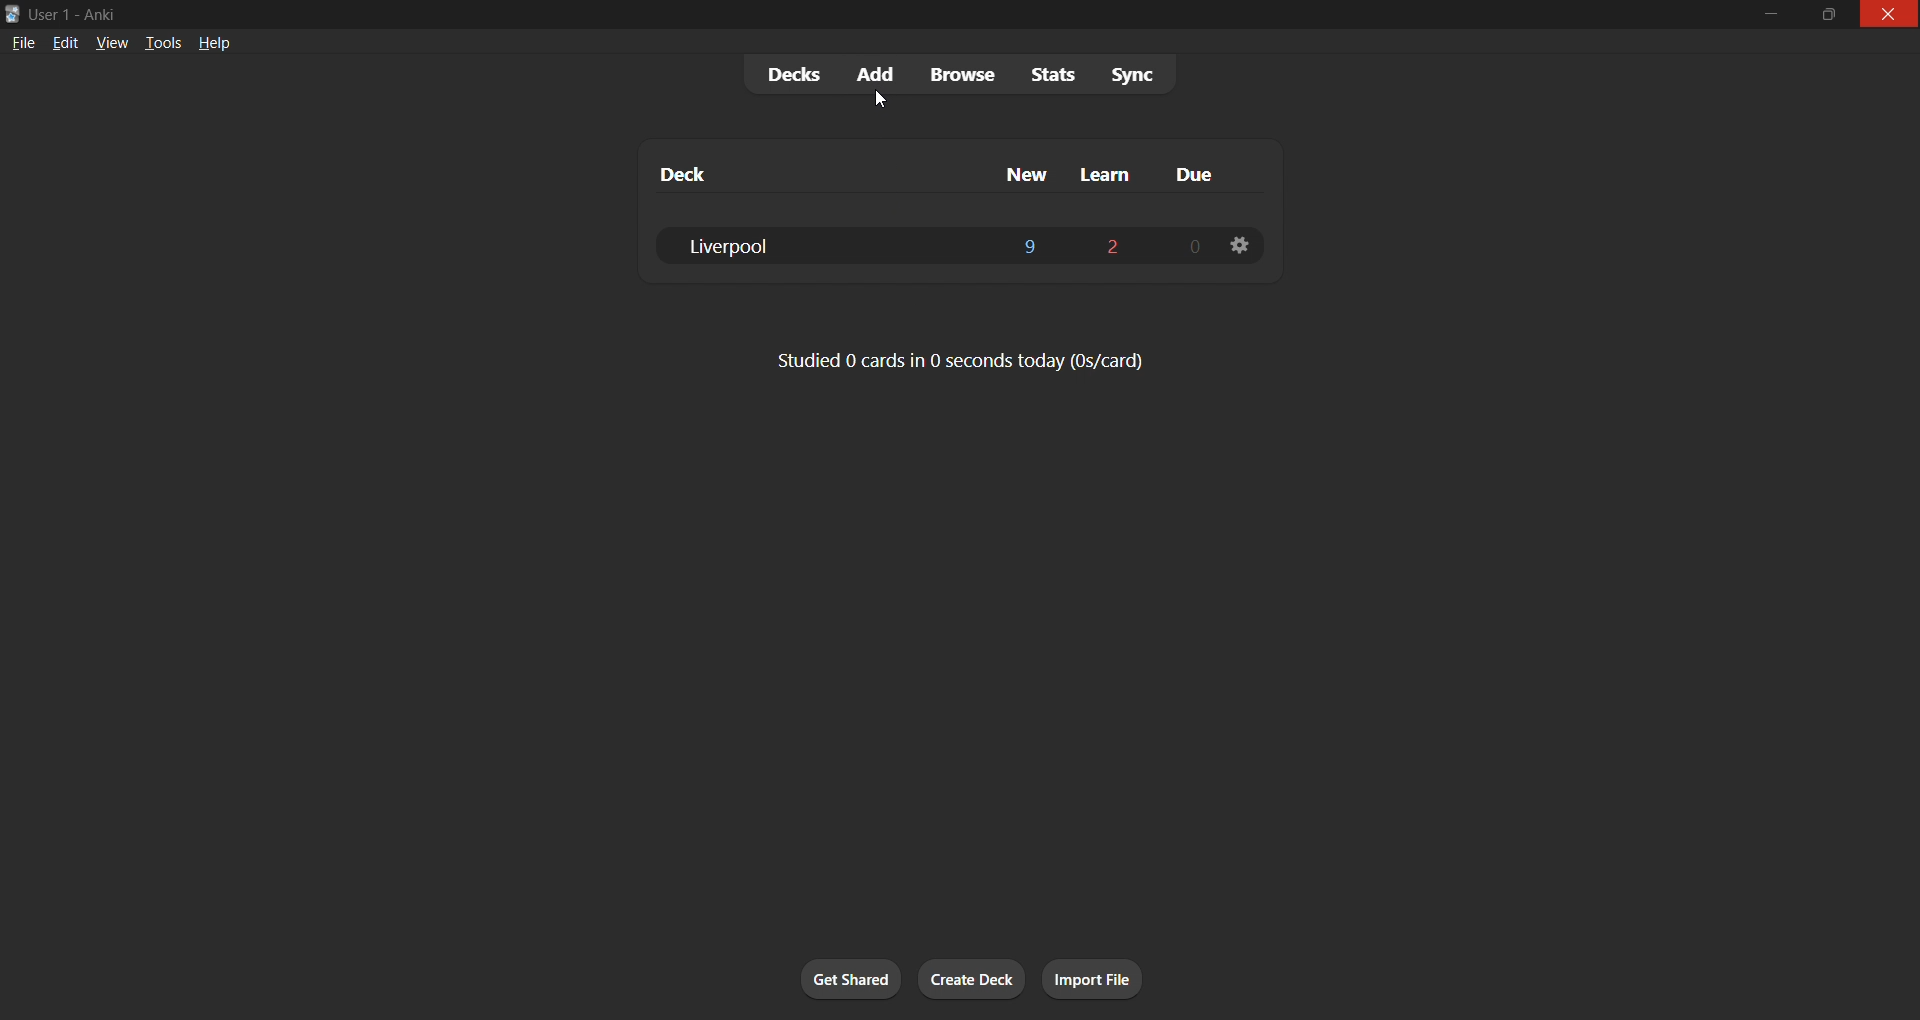 The height and width of the screenshot is (1020, 1920). I want to click on minimize, so click(1770, 14).